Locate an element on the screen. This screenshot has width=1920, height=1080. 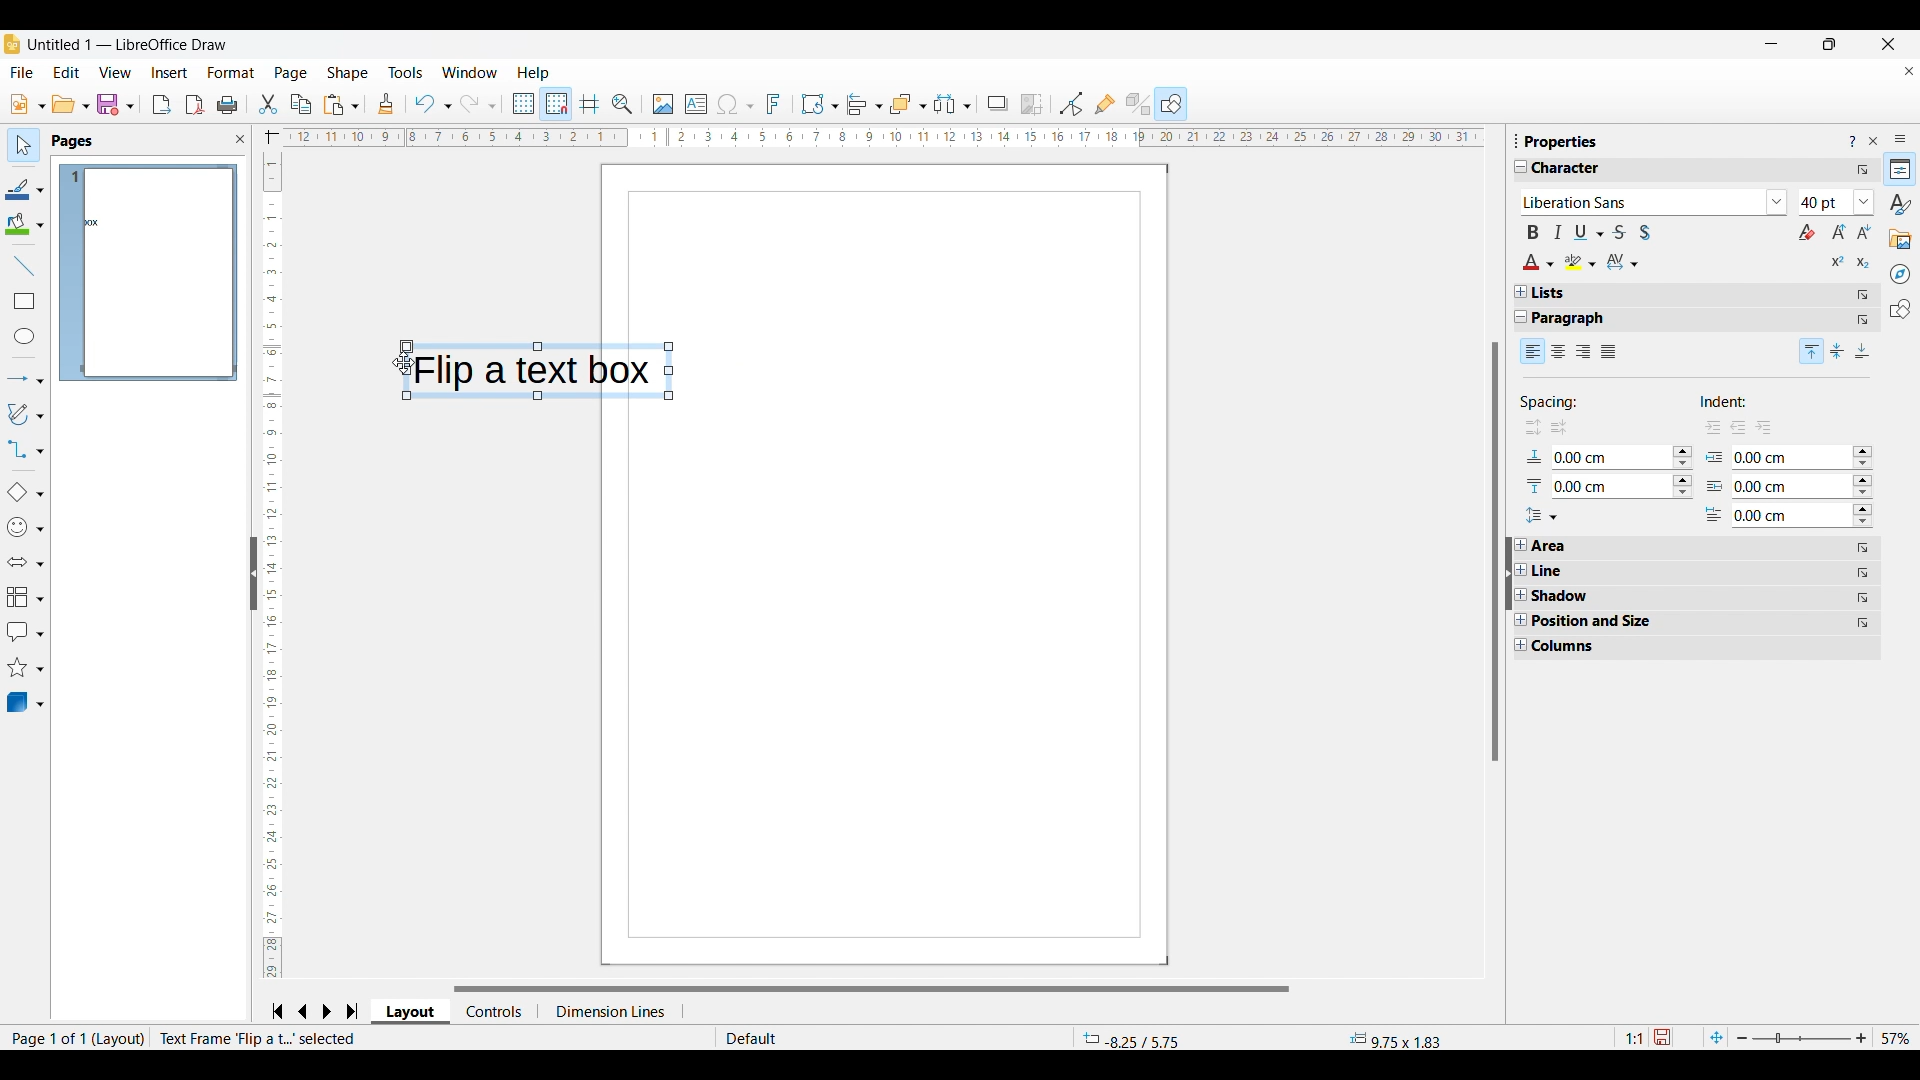
Close window is located at coordinates (1889, 44).